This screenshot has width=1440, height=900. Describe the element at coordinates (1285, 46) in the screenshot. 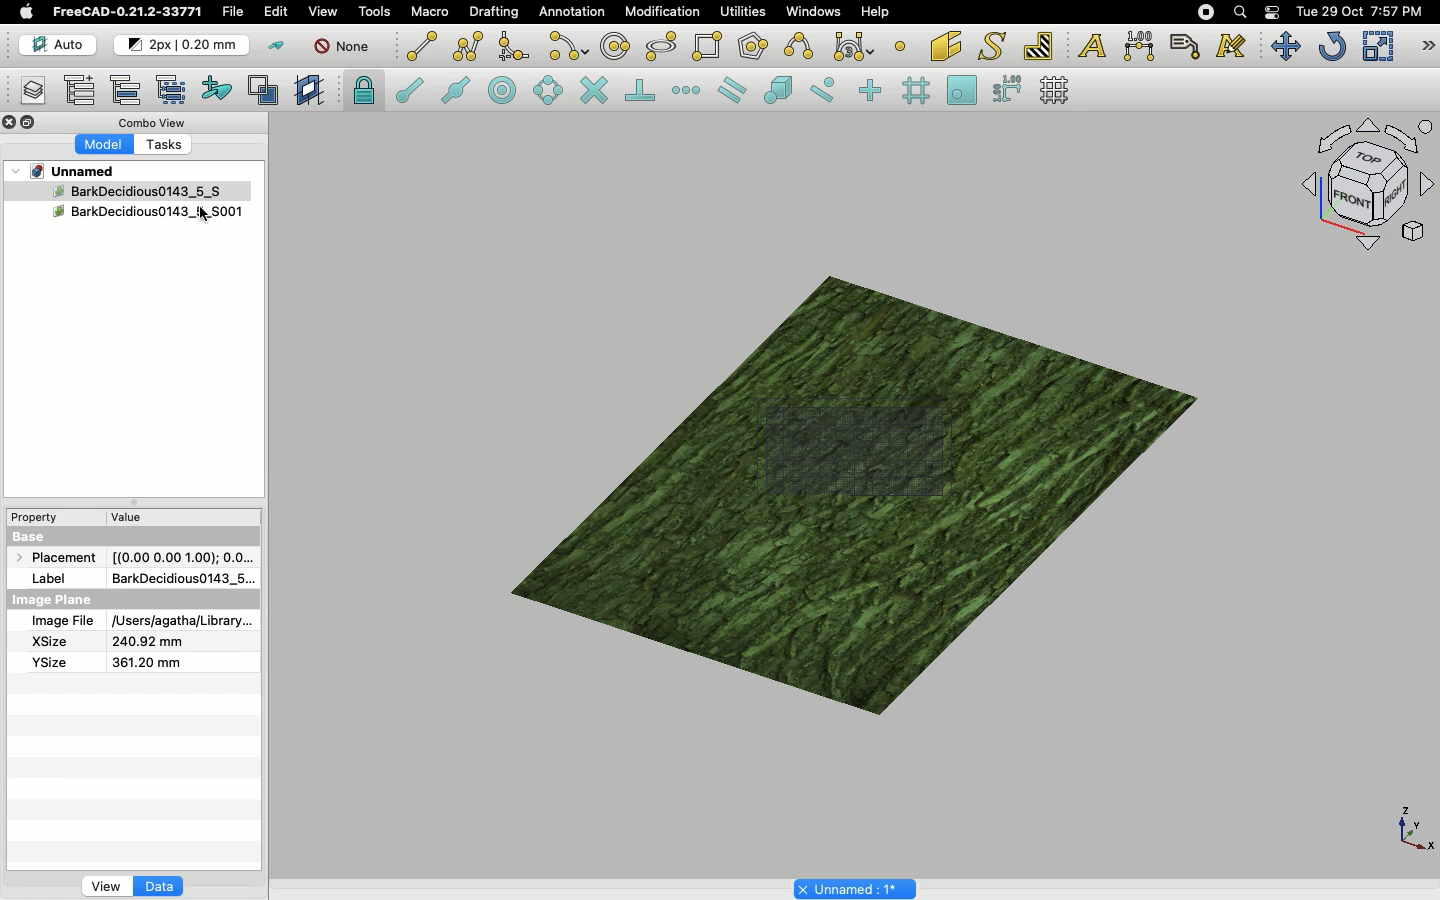

I see `Move` at that location.